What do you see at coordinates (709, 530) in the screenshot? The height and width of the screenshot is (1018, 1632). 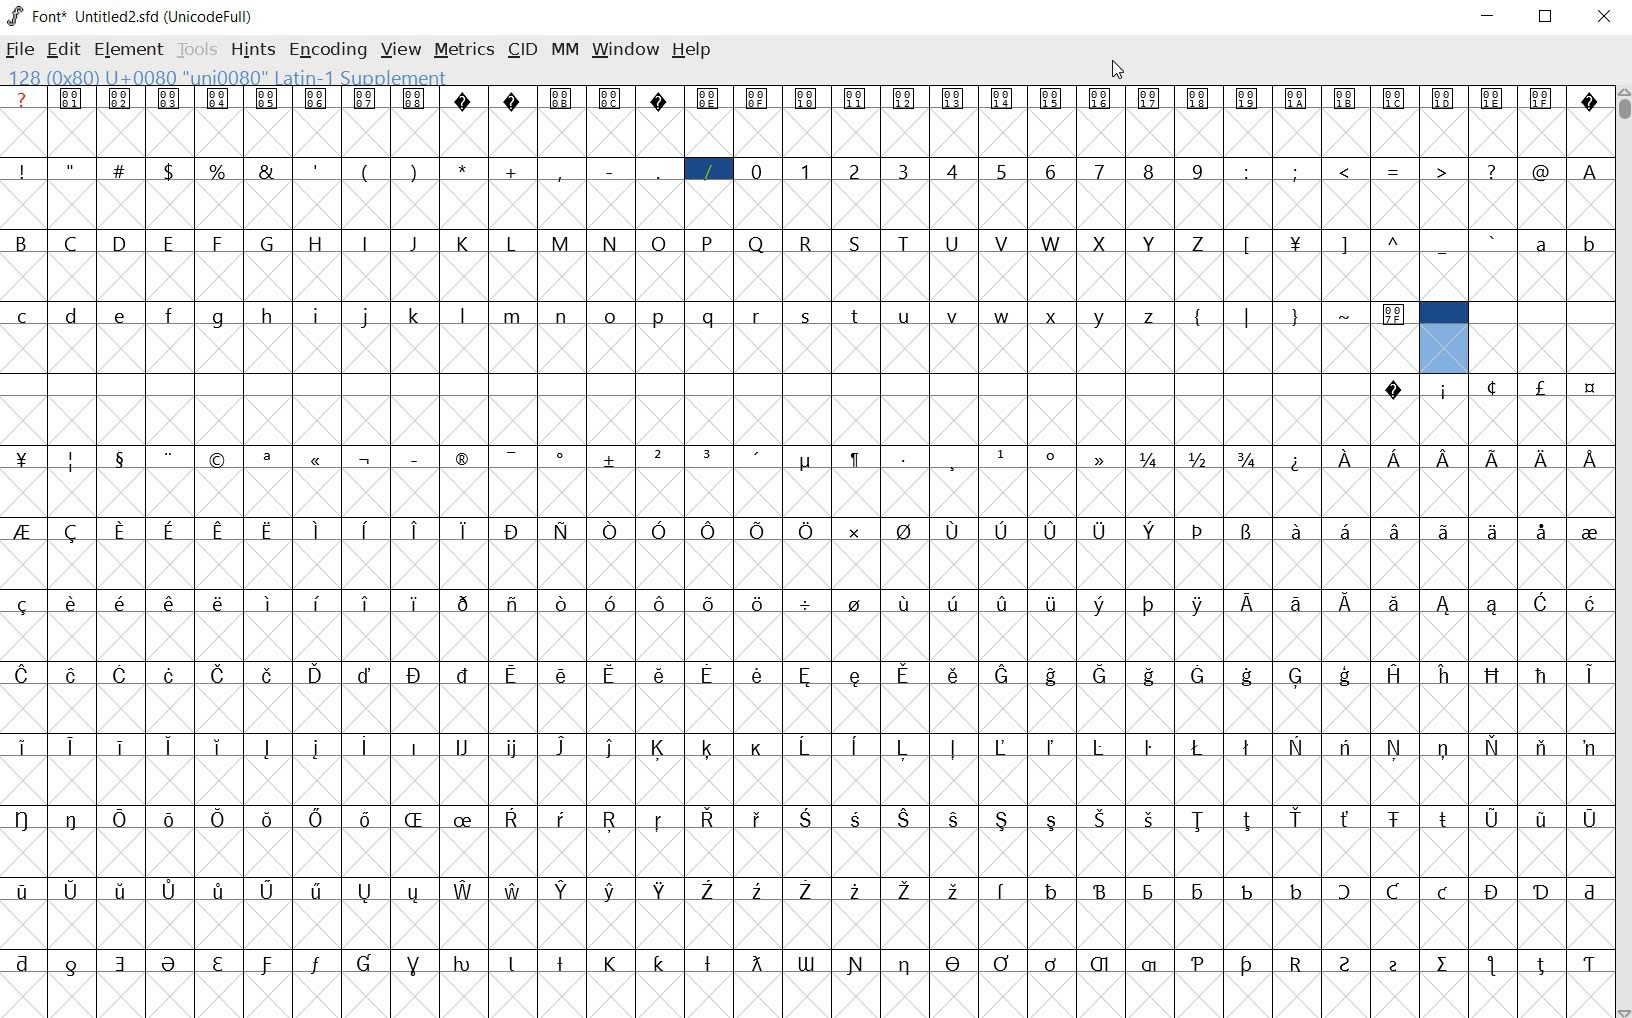 I see `Symbol` at bounding box center [709, 530].